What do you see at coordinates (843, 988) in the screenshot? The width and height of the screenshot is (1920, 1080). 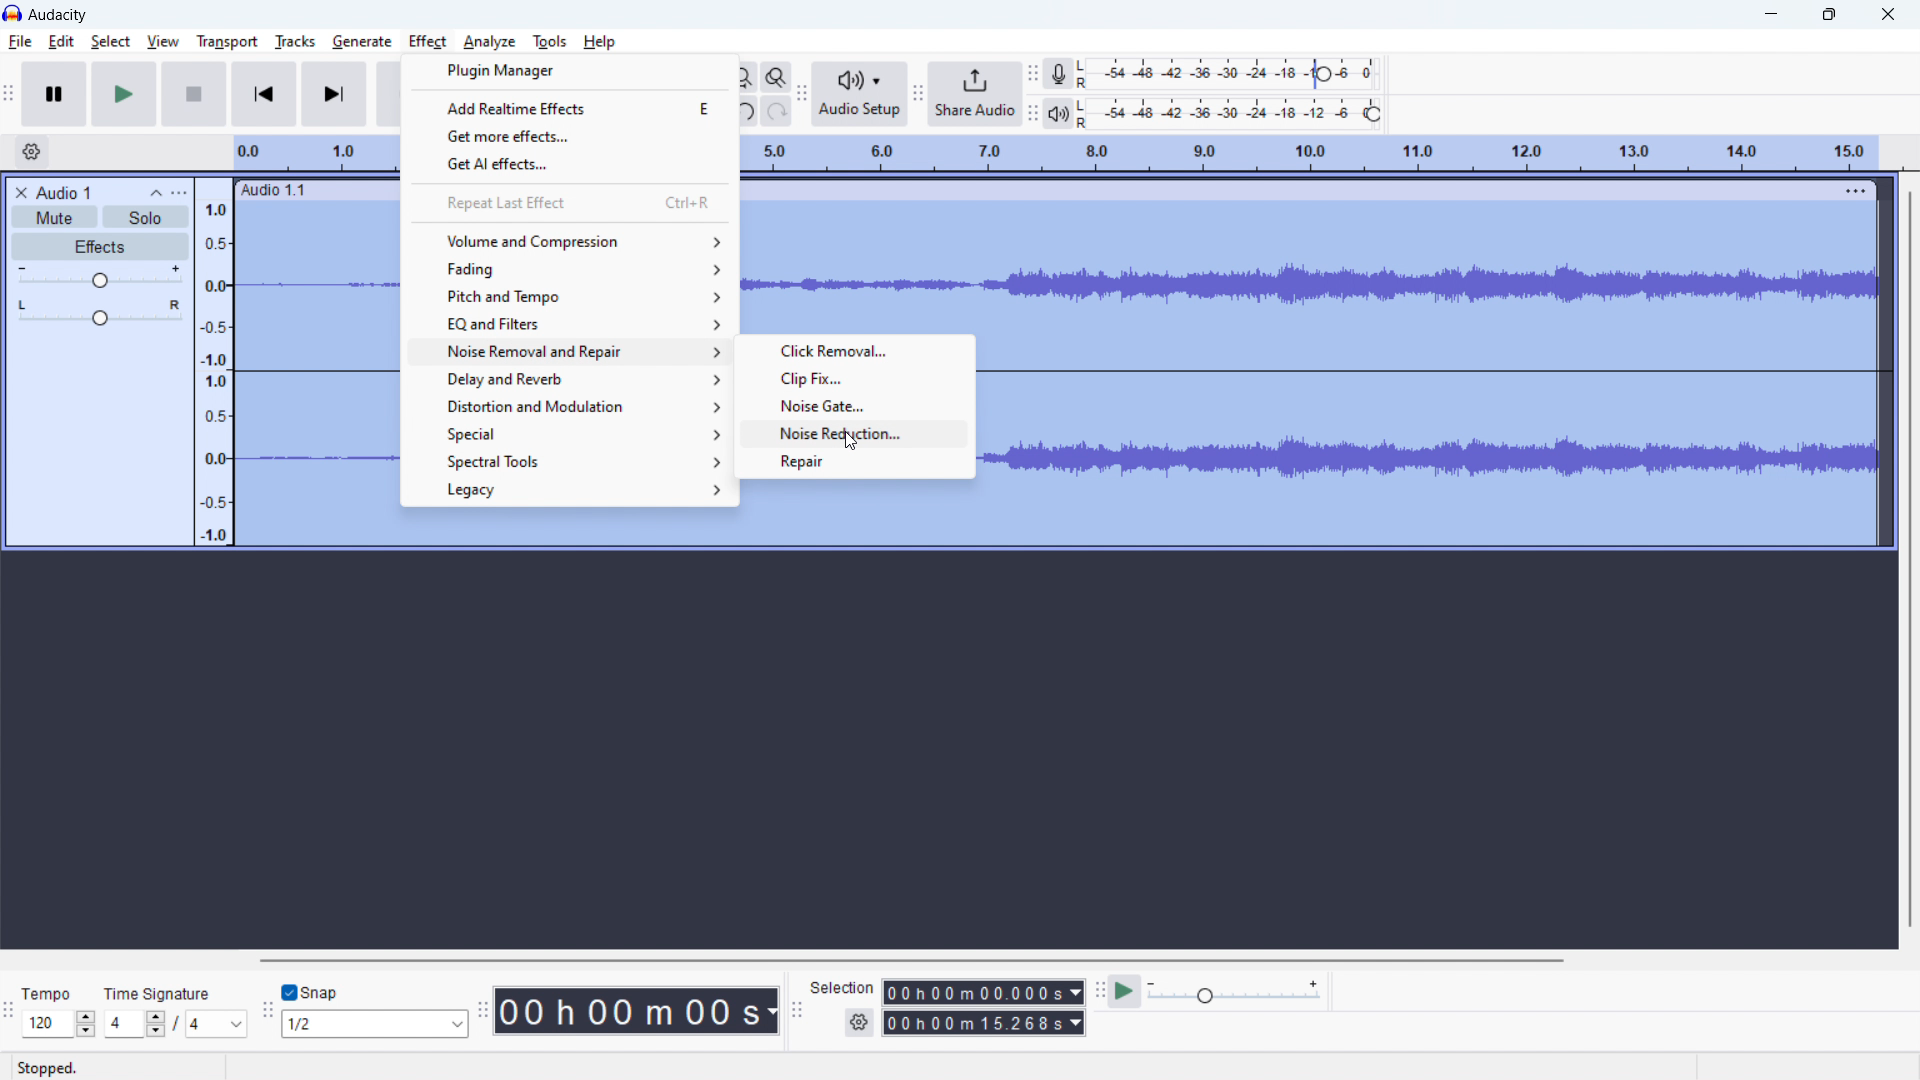 I see `Selection` at bounding box center [843, 988].